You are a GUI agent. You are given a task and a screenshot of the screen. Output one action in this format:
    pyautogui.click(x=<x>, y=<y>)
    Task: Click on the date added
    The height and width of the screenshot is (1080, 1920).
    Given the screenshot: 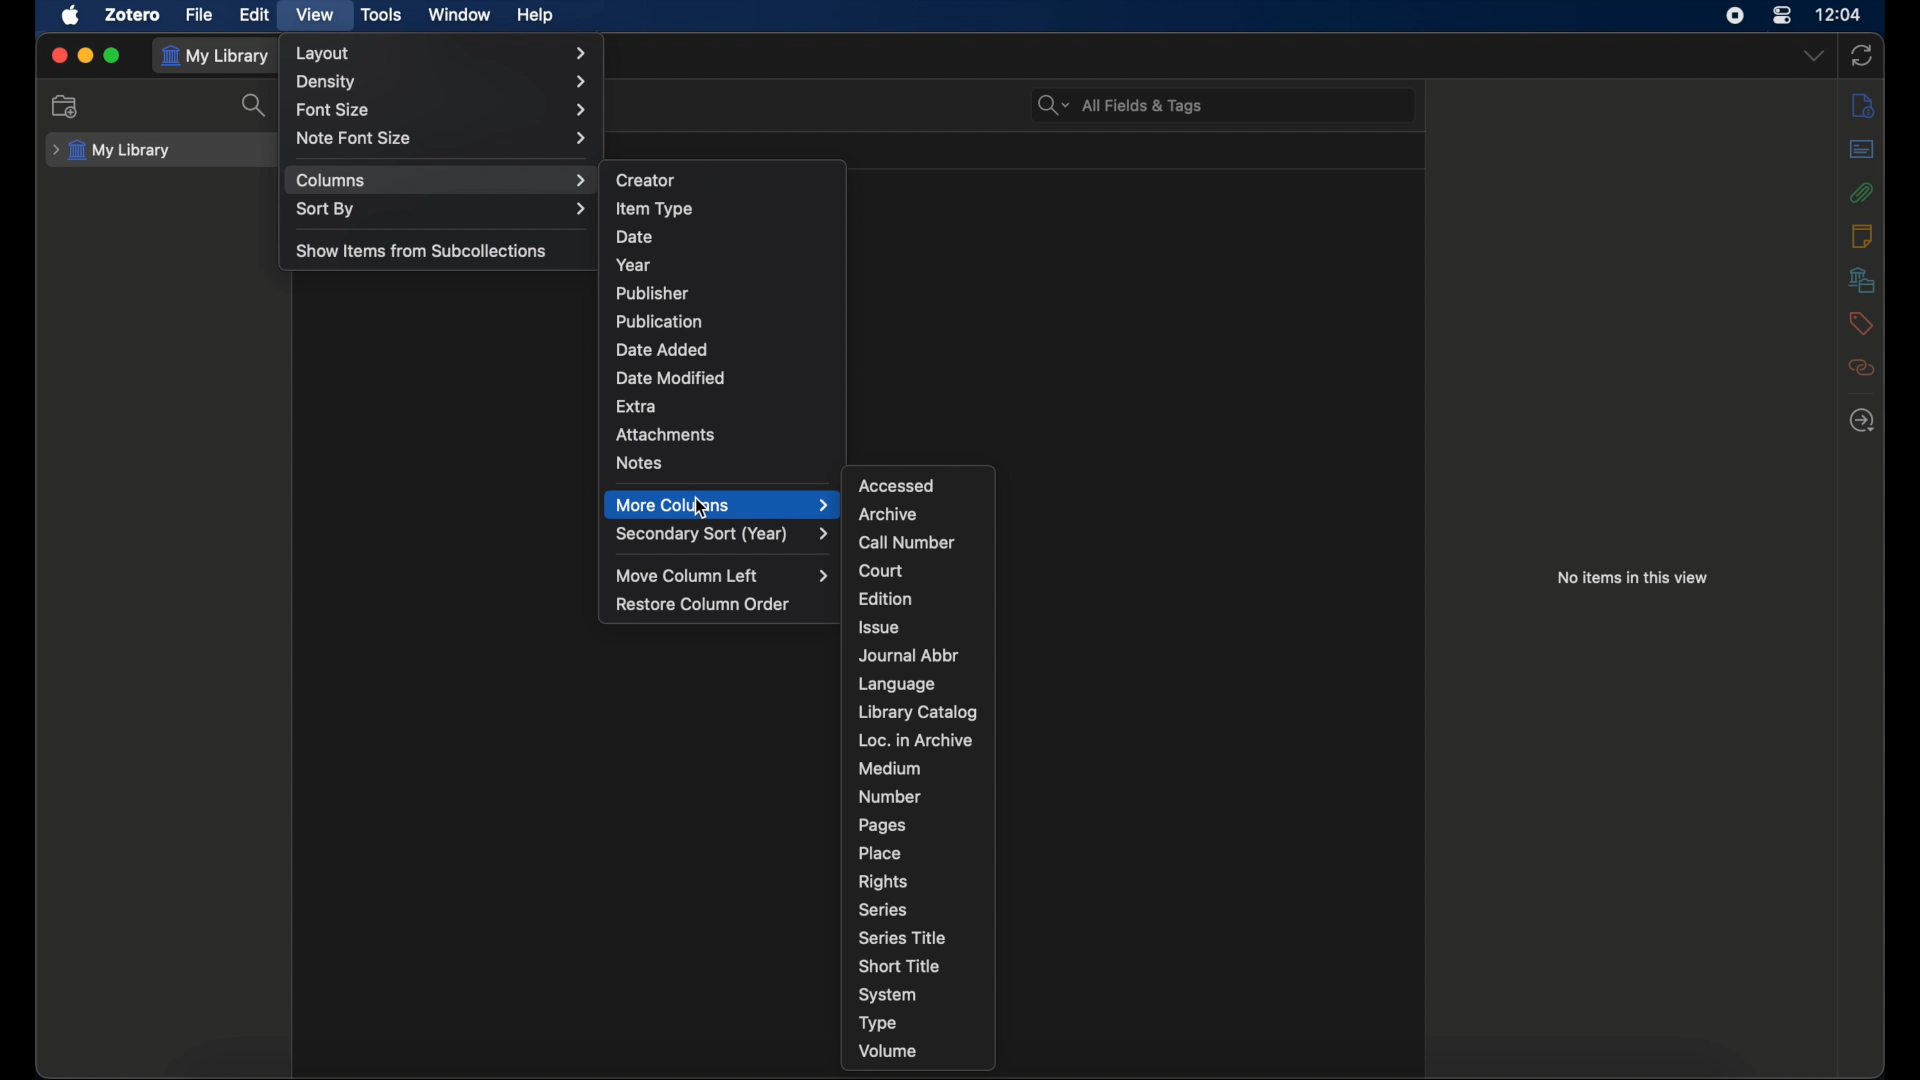 What is the action you would take?
    pyautogui.click(x=662, y=349)
    